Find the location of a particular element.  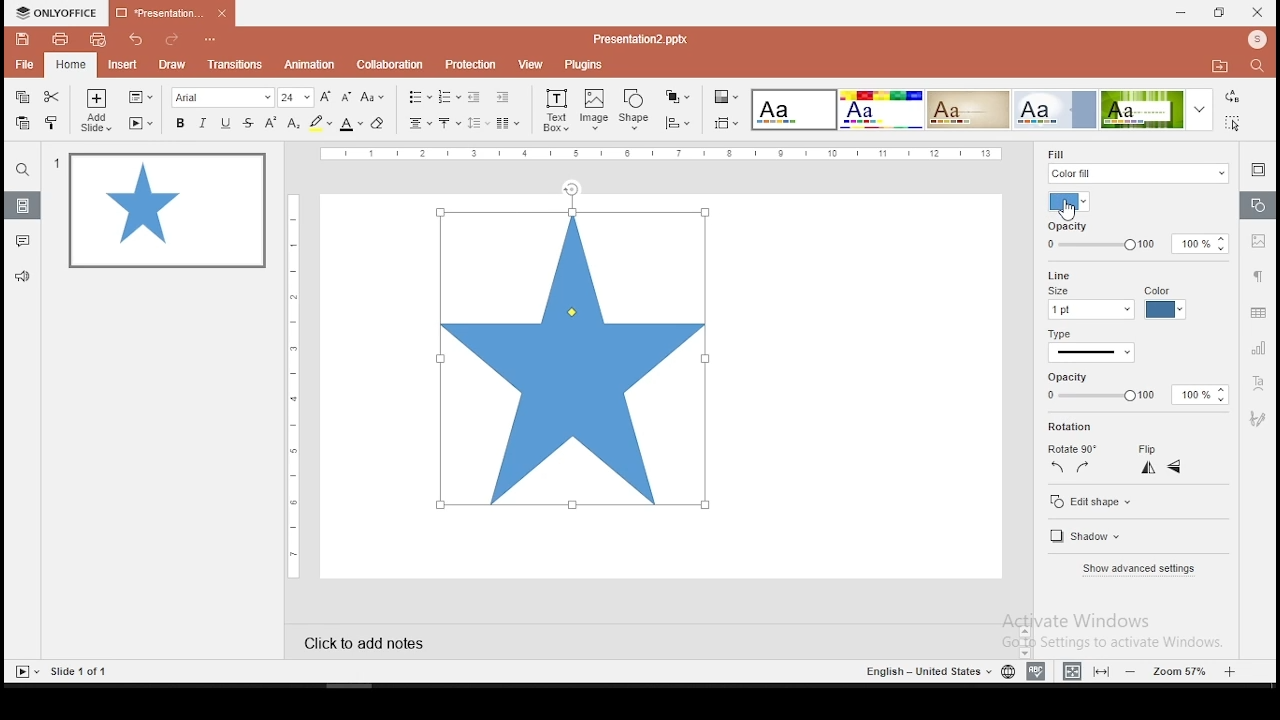

fit to slide is located at coordinates (1101, 671).